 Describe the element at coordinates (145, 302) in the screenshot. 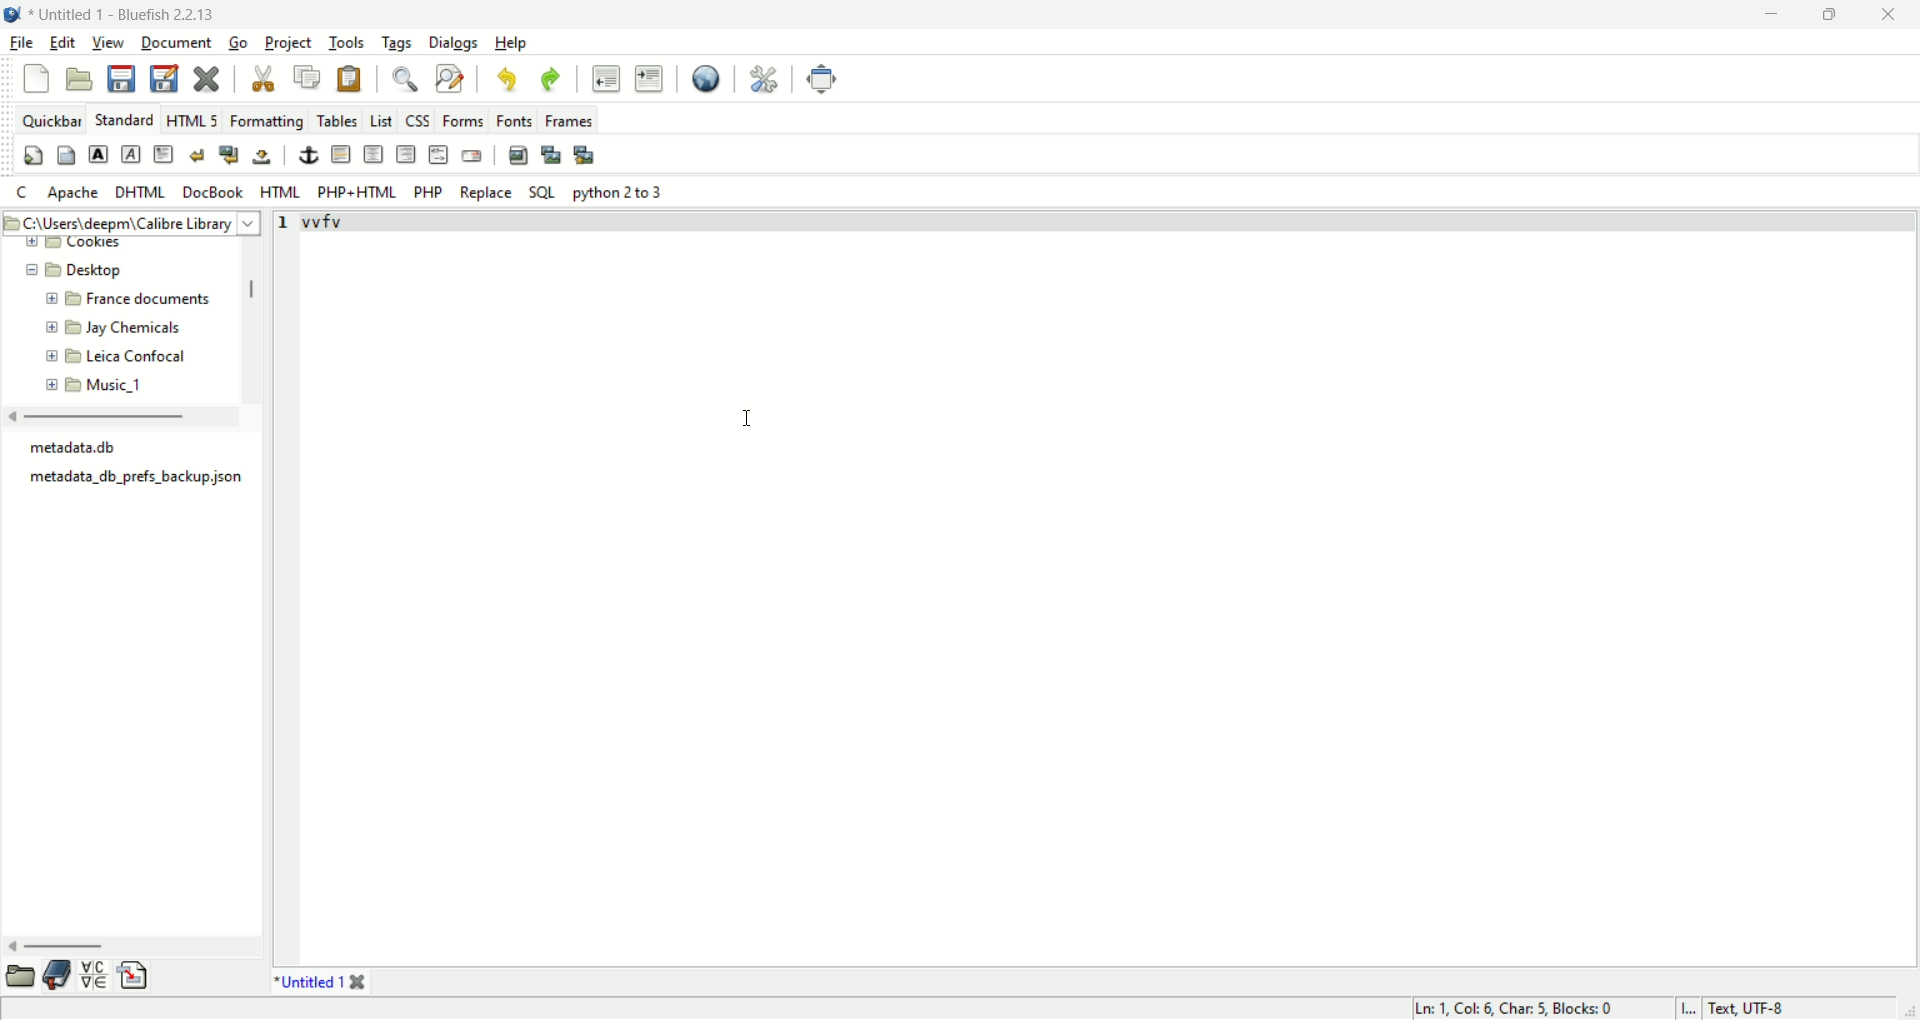

I see ` France documents` at that location.